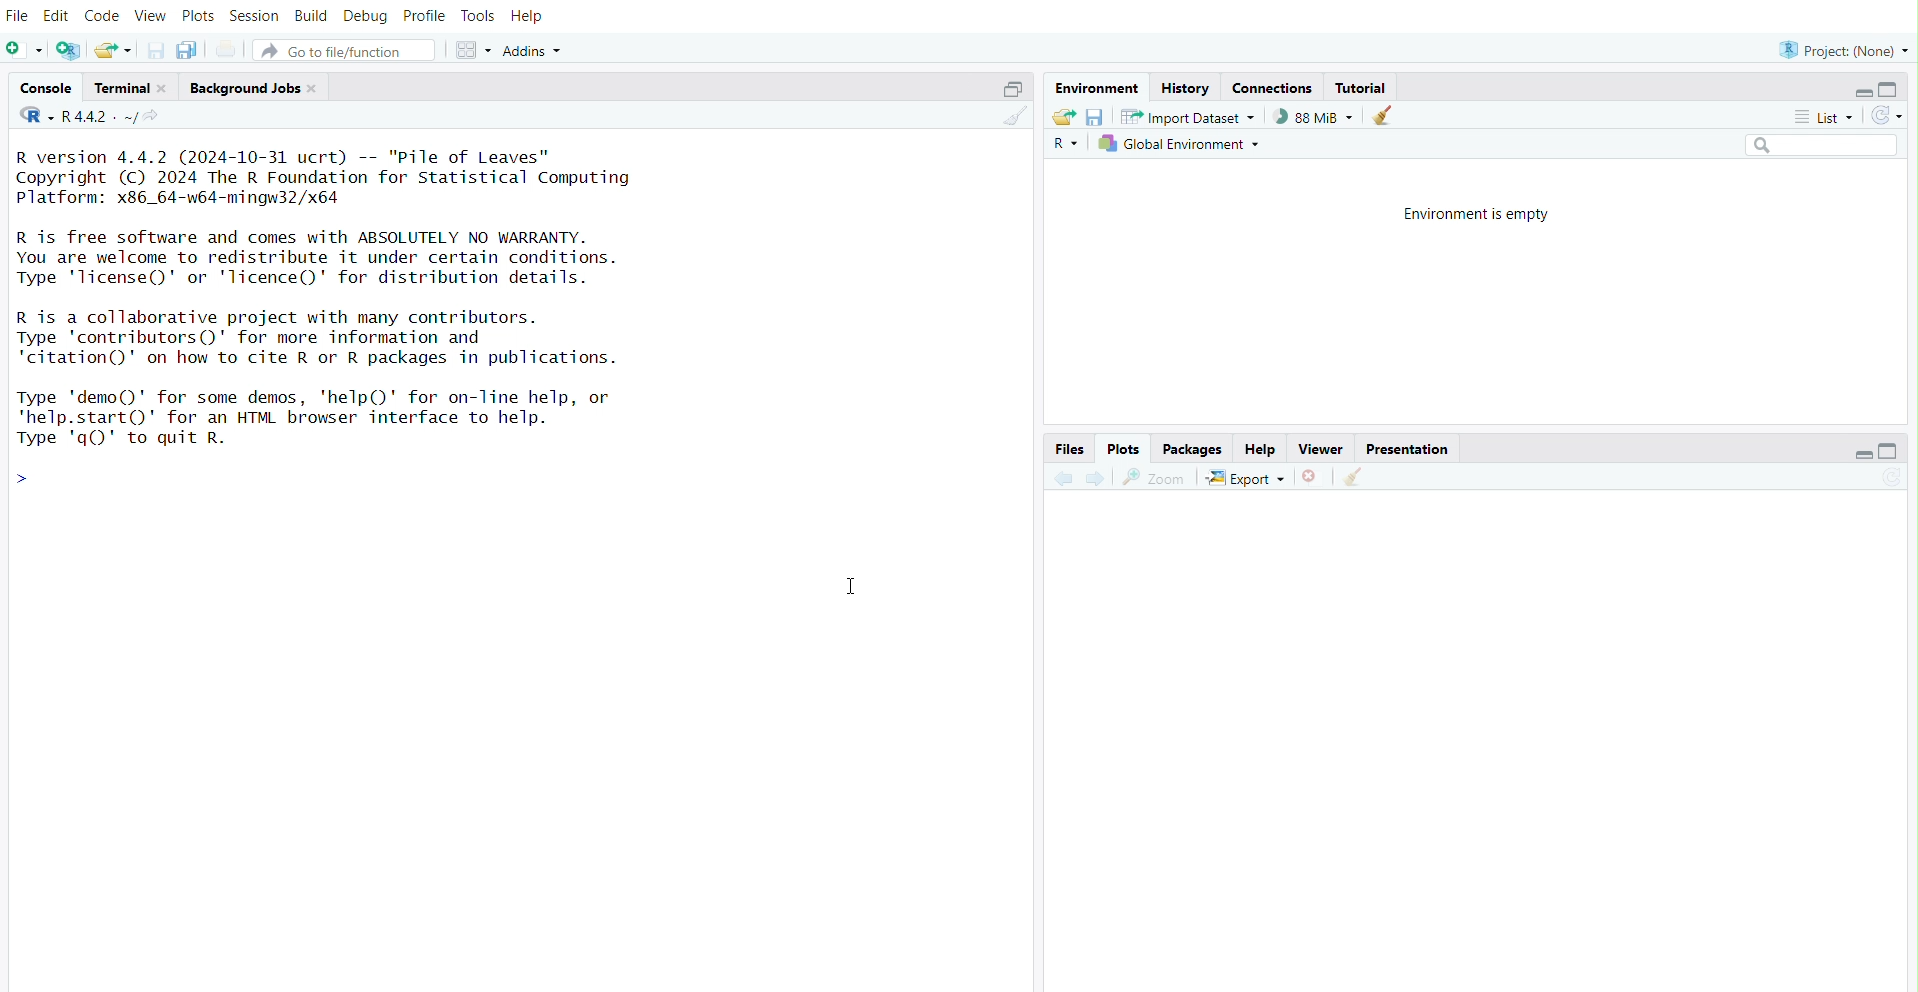  Describe the element at coordinates (157, 118) in the screenshot. I see `view the current working diirectory` at that location.